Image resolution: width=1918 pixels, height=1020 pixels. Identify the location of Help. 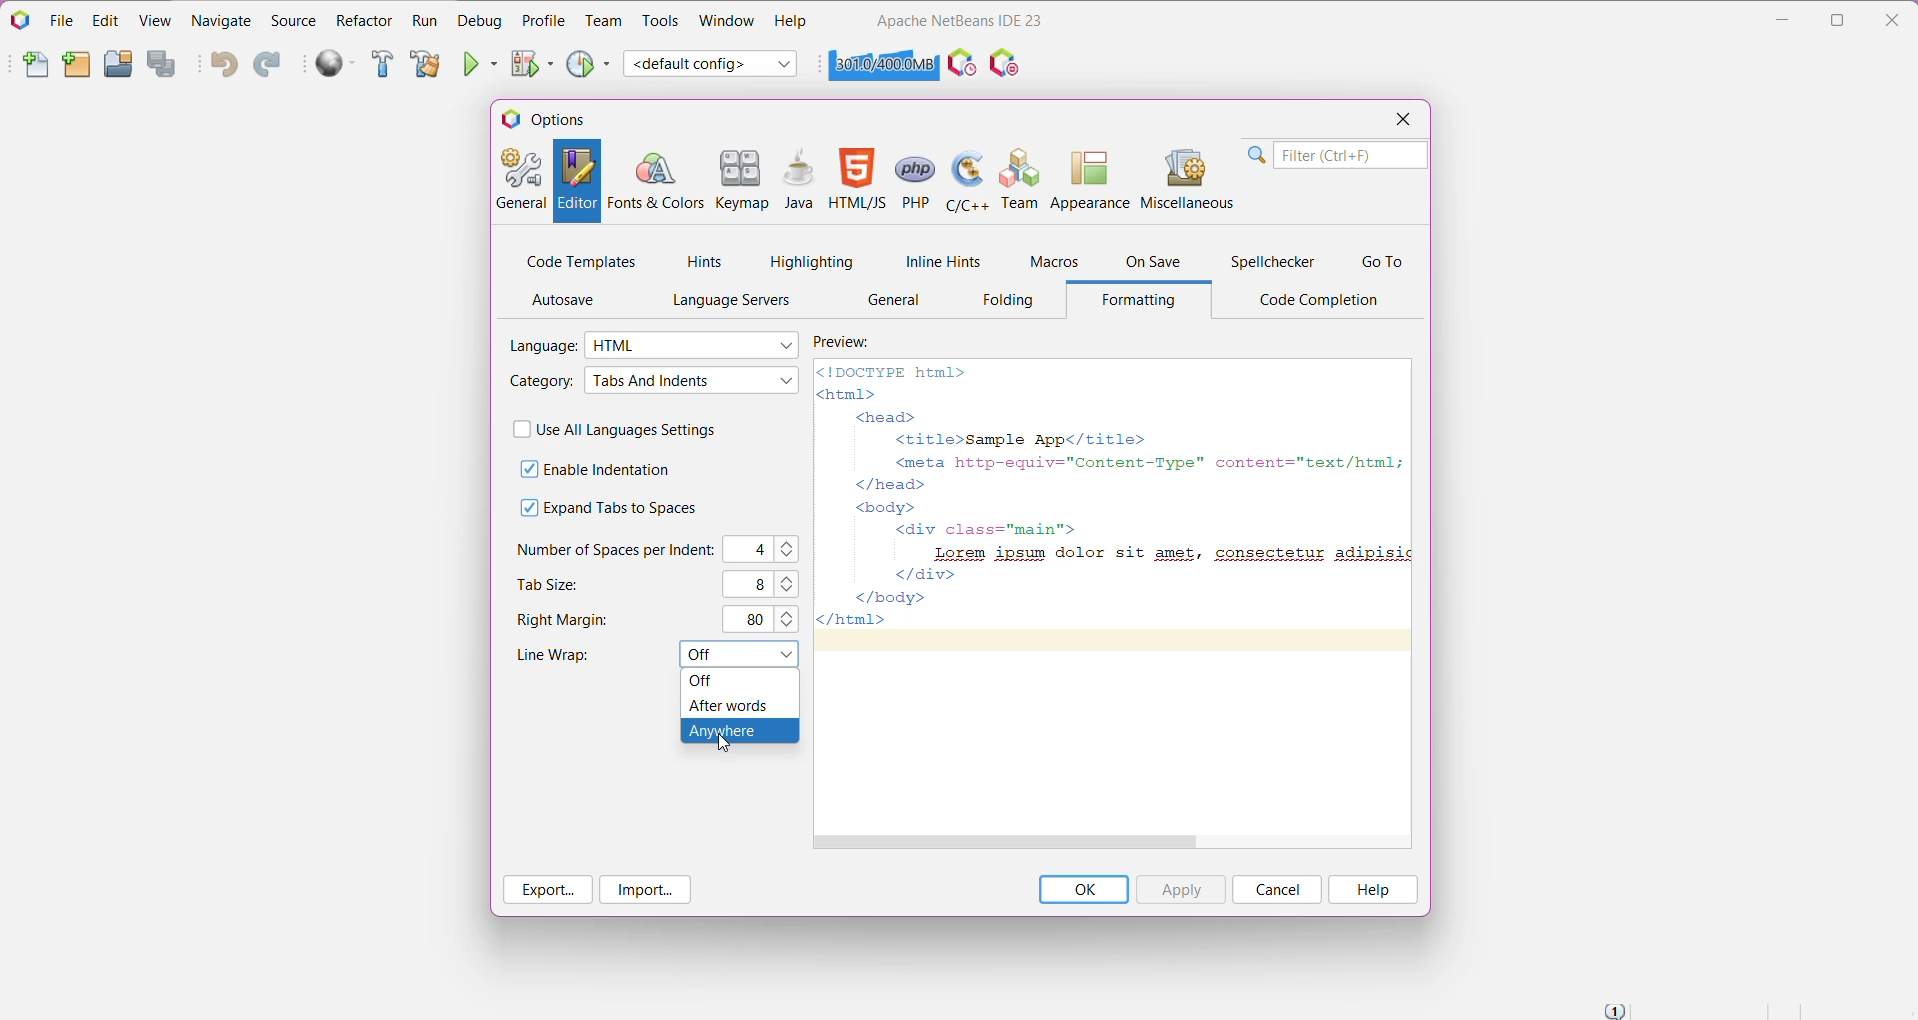
(1373, 890).